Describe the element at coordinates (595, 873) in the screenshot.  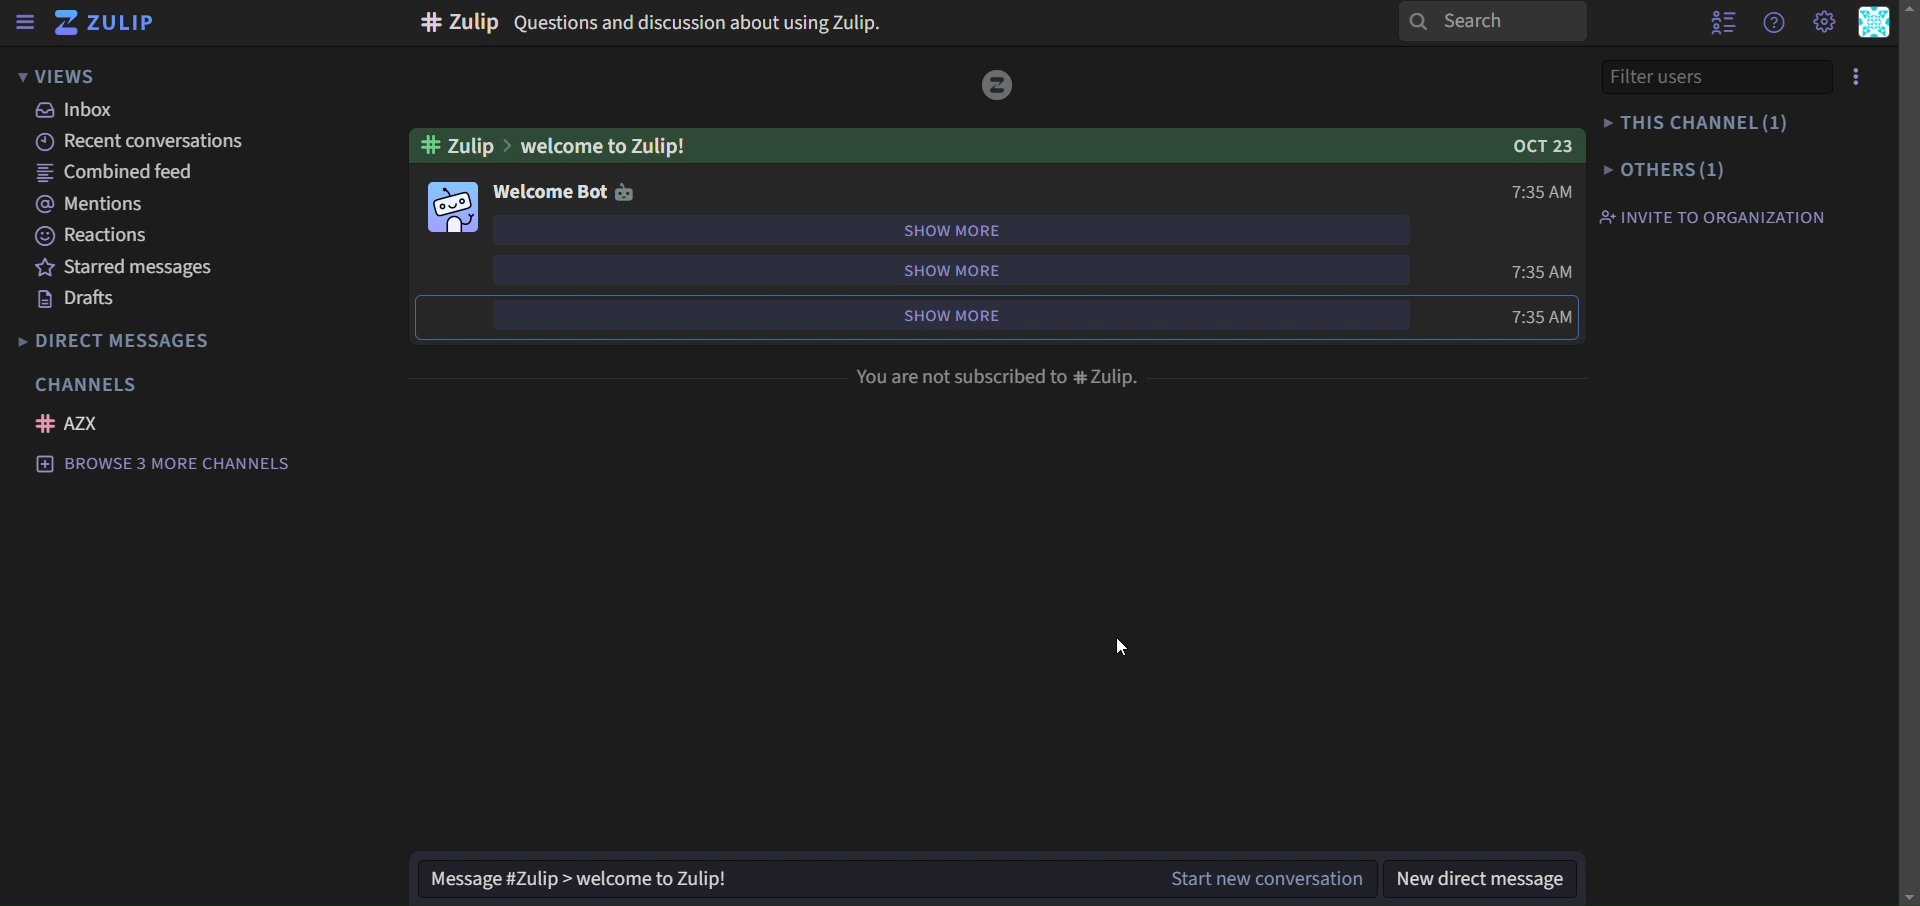
I see `Message #Zulip > welcome to Zulip!` at that location.